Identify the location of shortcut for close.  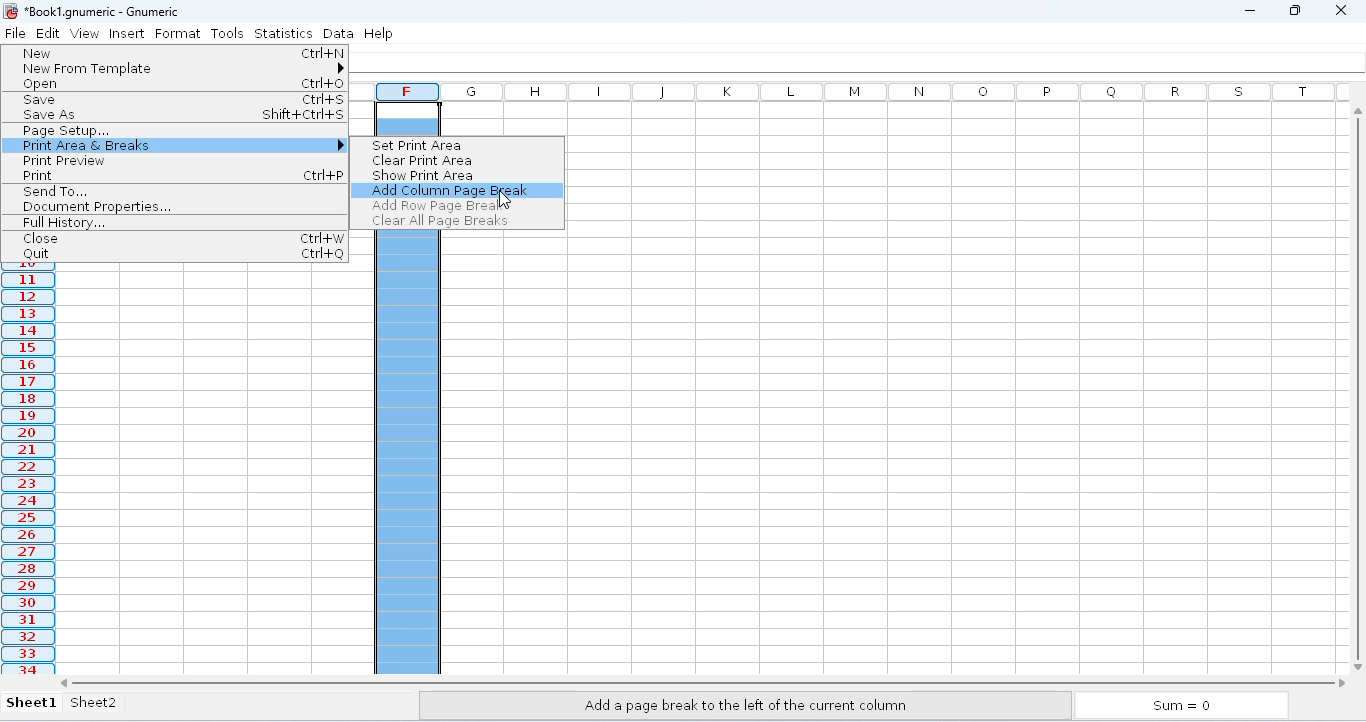
(321, 238).